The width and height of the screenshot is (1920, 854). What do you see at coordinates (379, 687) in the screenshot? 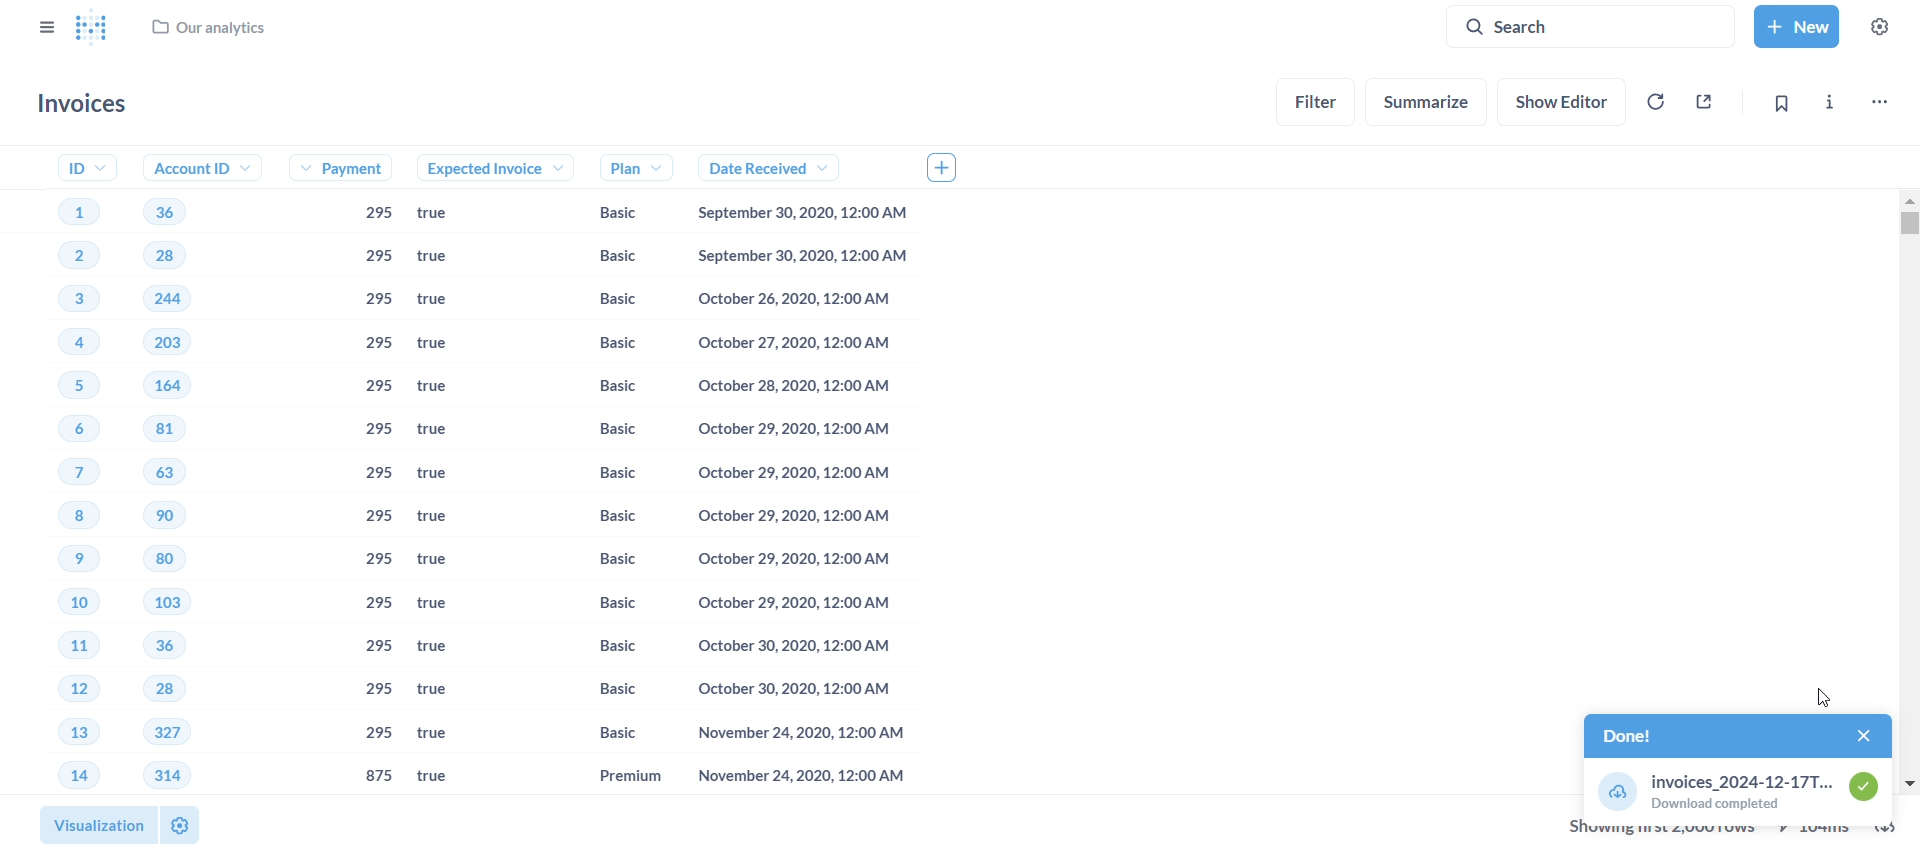
I see `295` at bounding box center [379, 687].